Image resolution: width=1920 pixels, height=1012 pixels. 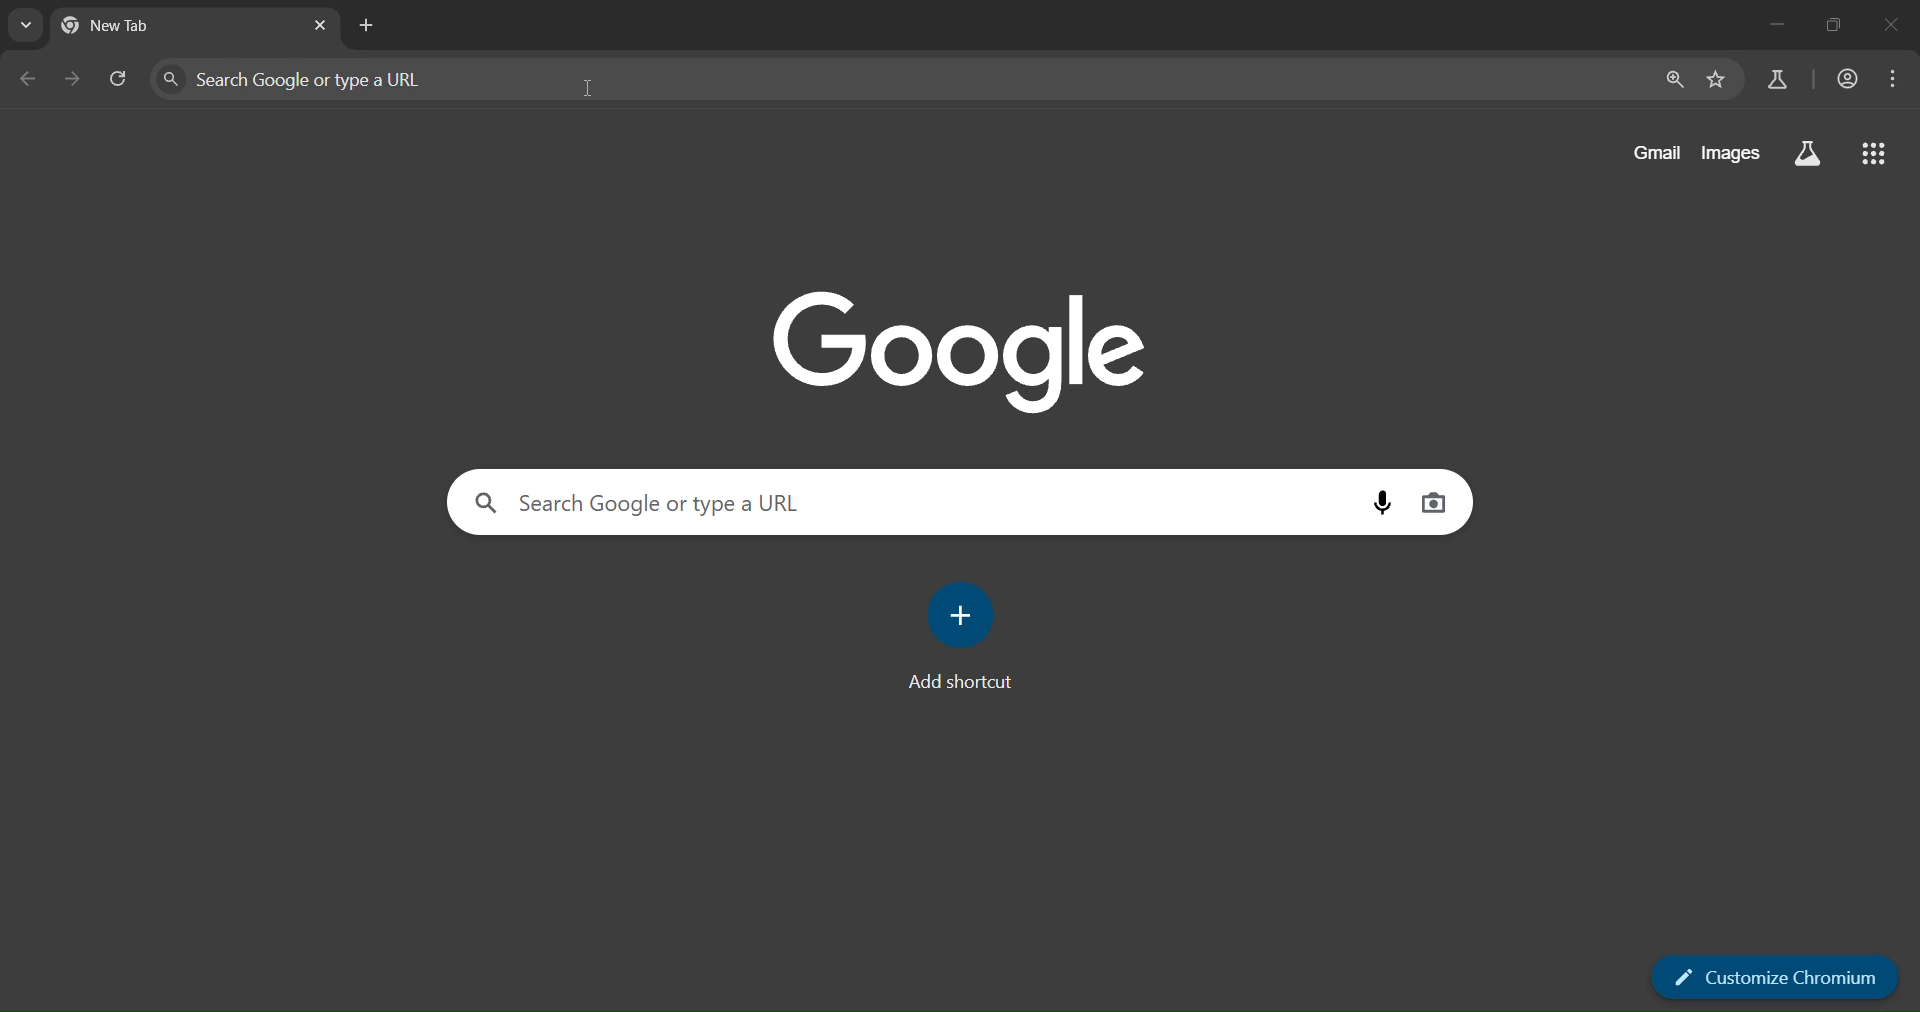 I want to click on search labs, so click(x=1810, y=153).